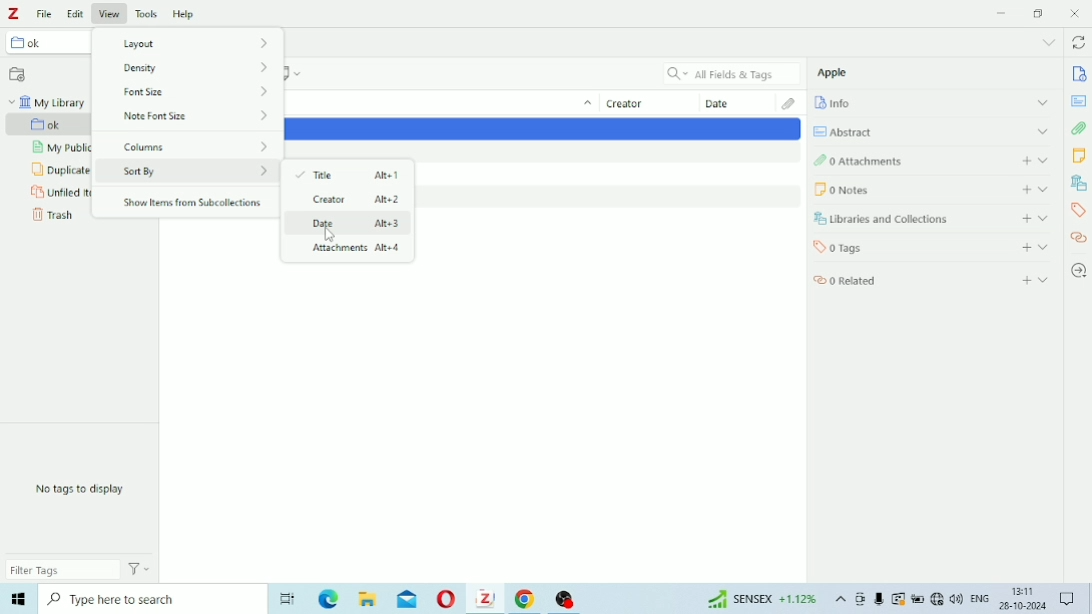 Image resolution: width=1092 pixels, height=614 pixels. I want to click on Help, so click(184, 11).